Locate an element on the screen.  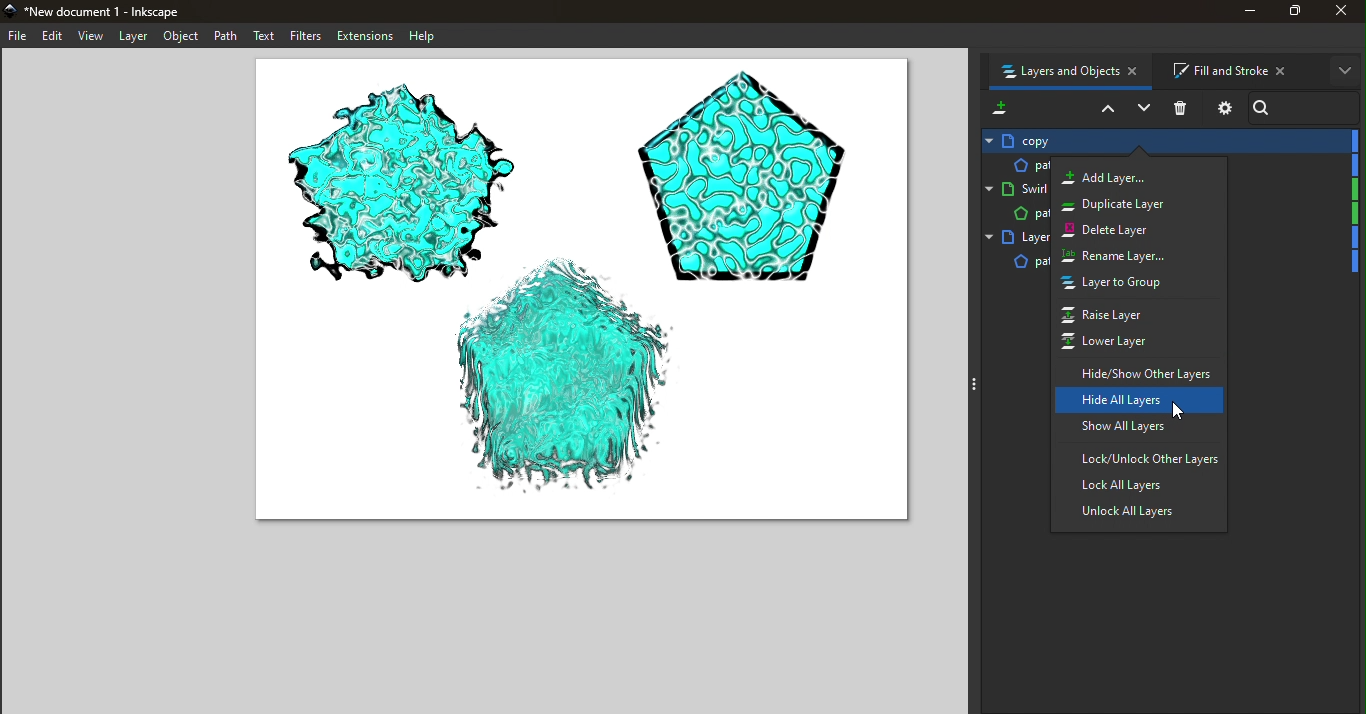
cursor is located at coordinates (1181, 410).